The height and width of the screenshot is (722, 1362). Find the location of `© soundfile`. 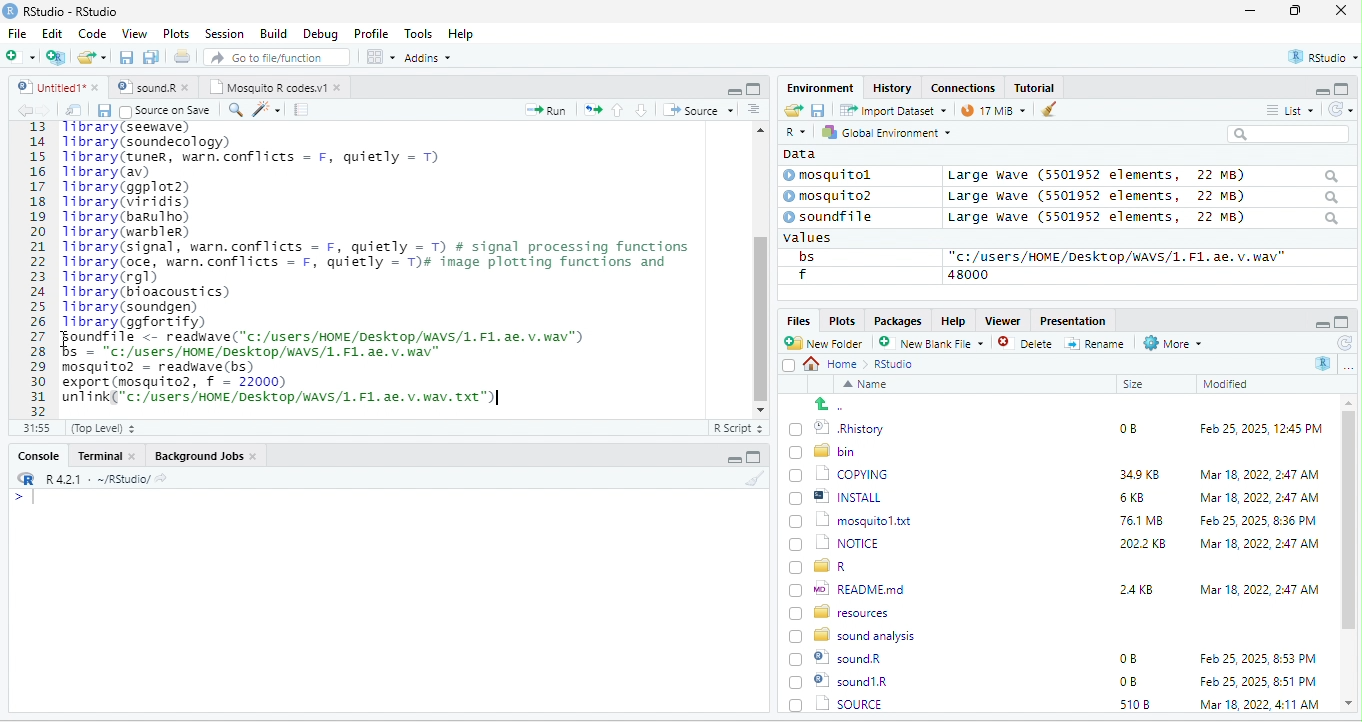

© soundfile is located at coordinates (837, 216).